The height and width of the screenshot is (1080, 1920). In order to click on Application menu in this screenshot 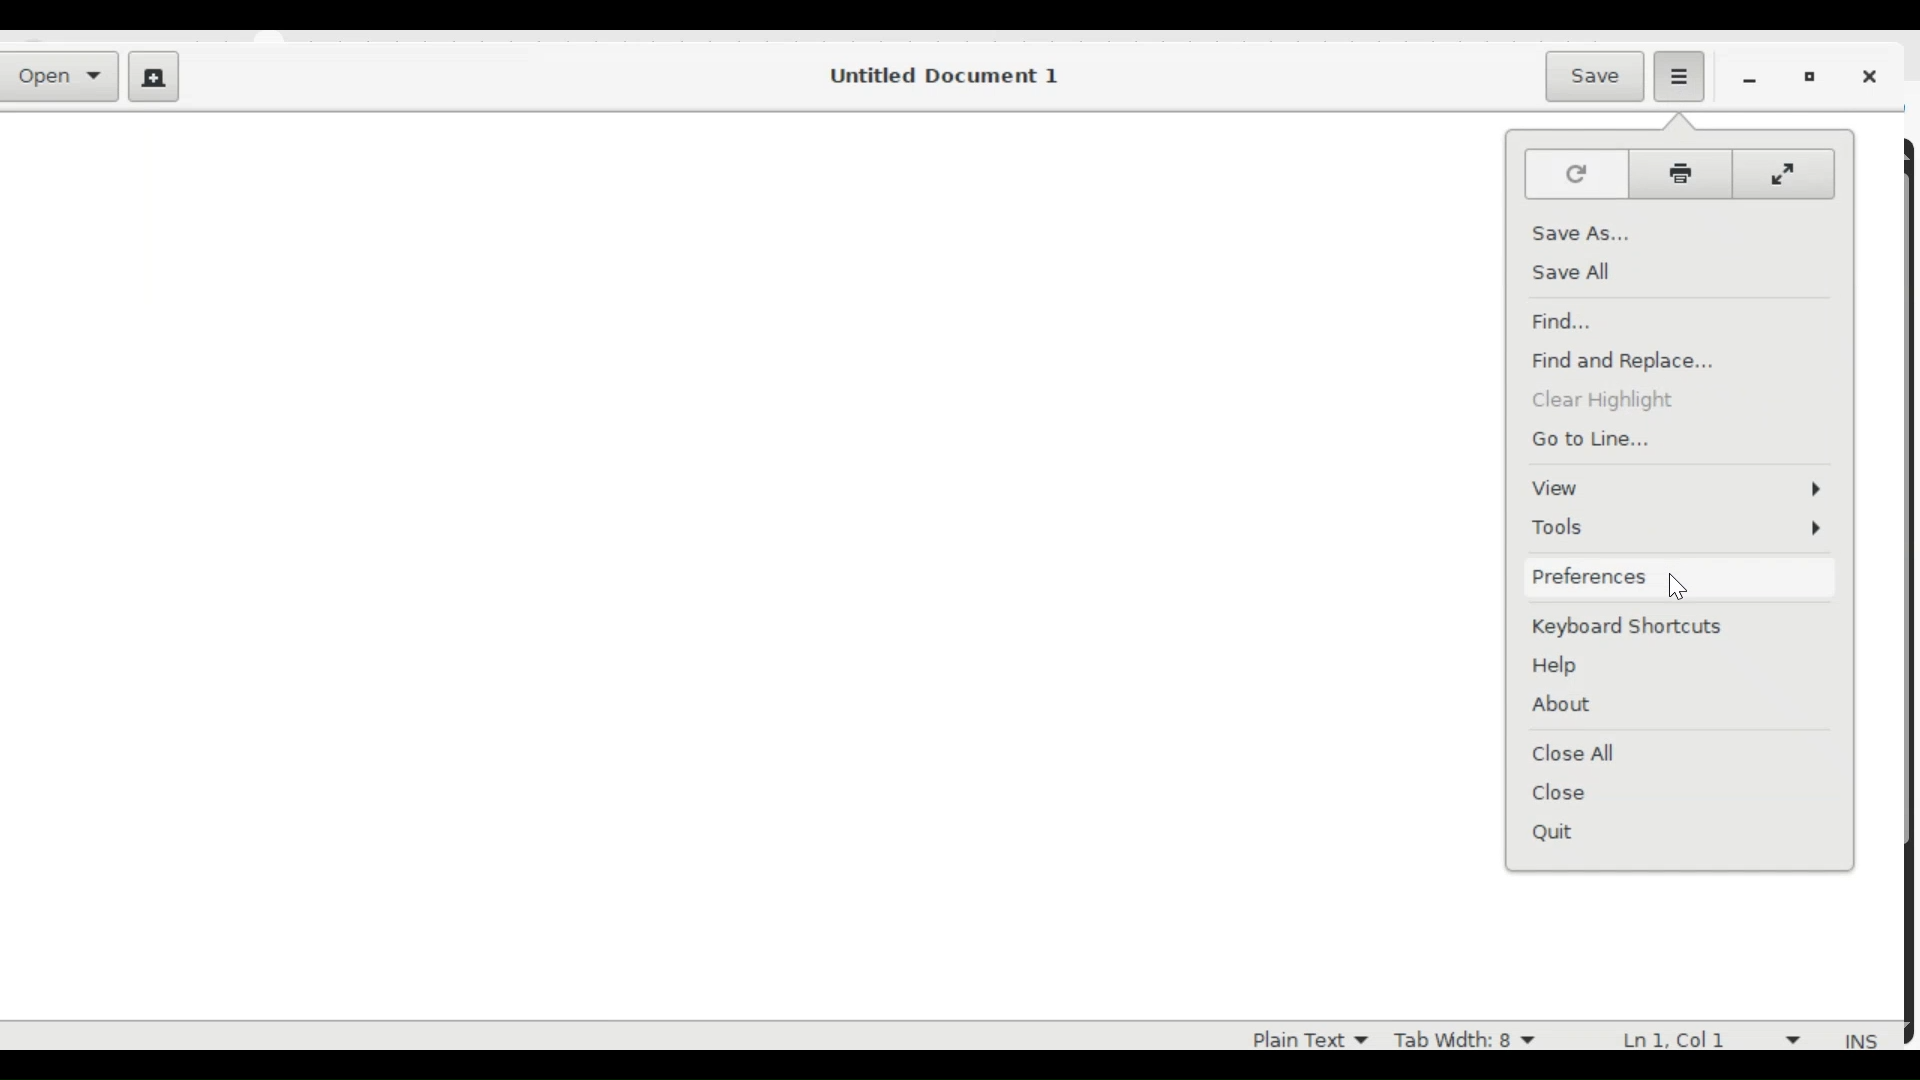, I will do `click(1678, 75)`.